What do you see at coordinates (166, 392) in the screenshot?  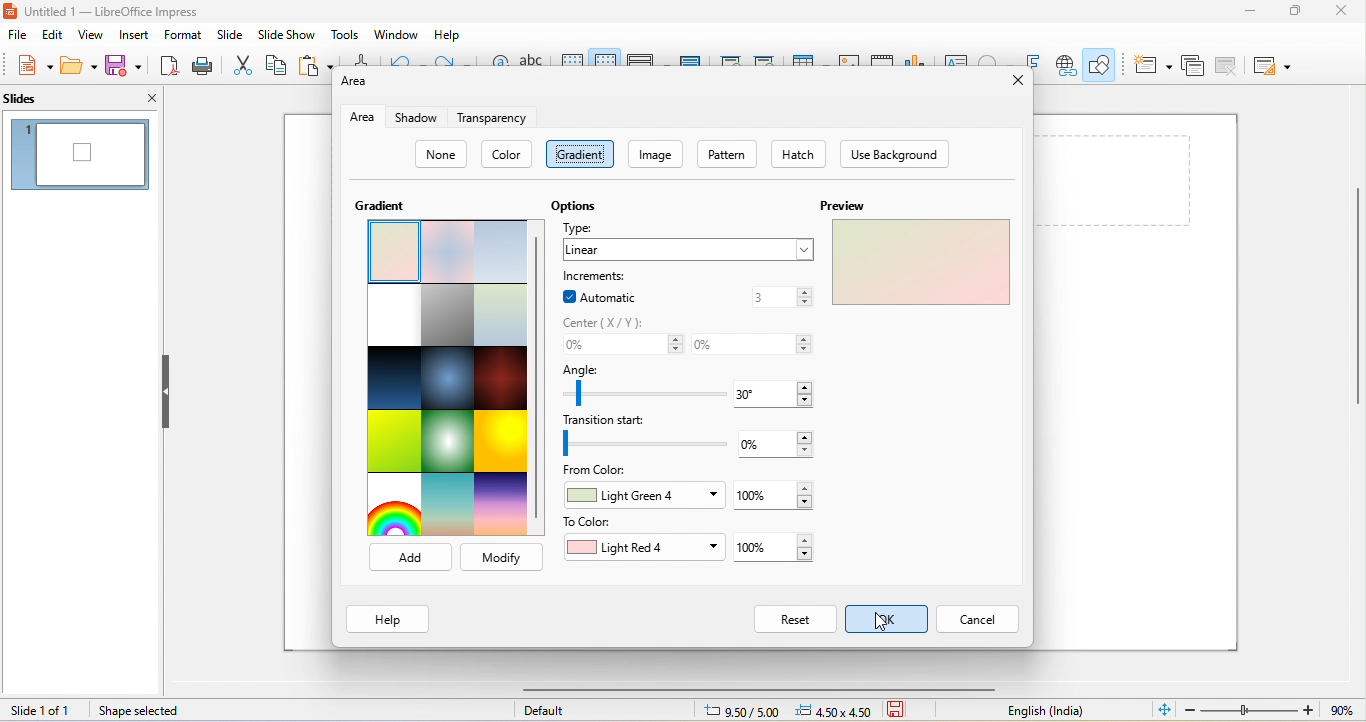 I see `hide` at bounding box center [166, 392].